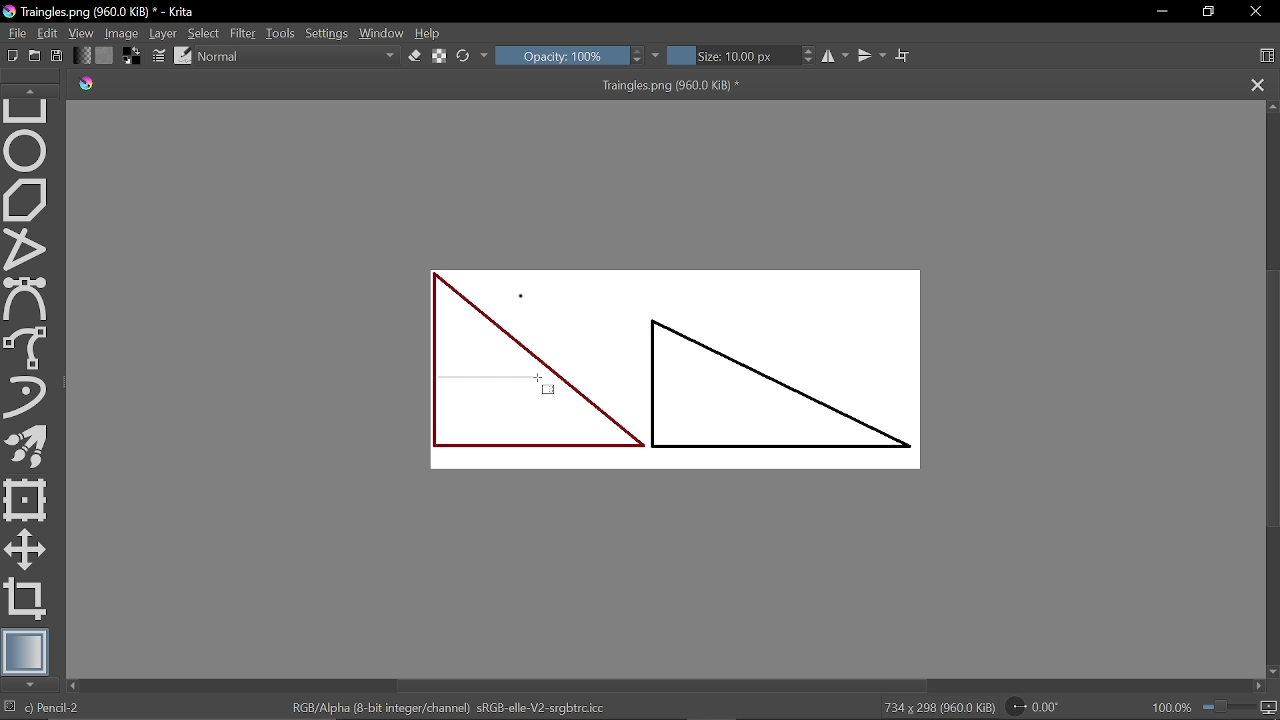 This screenshot has width=1280, height=720. Describe the element at coordinates (1258, 83) in the screenshot. I see `Close tab` at that location.